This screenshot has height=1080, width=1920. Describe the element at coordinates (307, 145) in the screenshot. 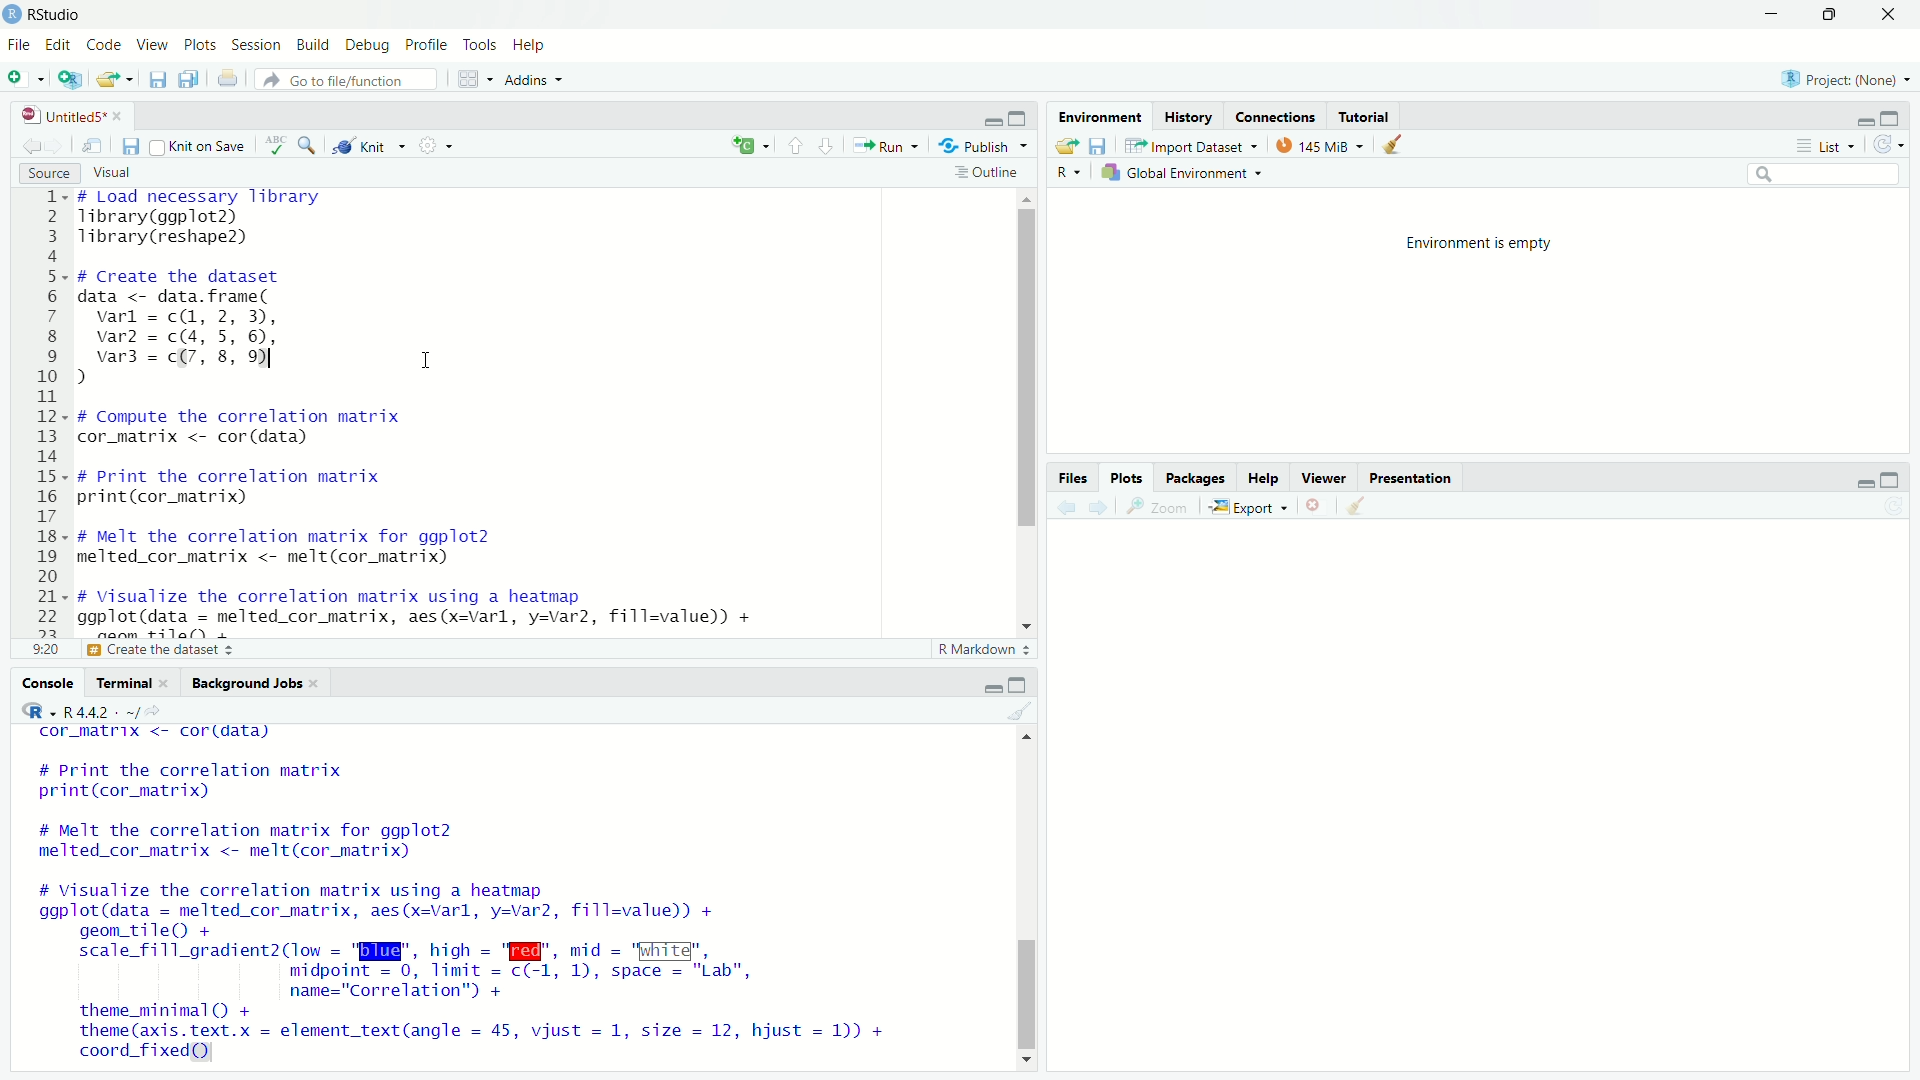

I see `find and replace` at that location.